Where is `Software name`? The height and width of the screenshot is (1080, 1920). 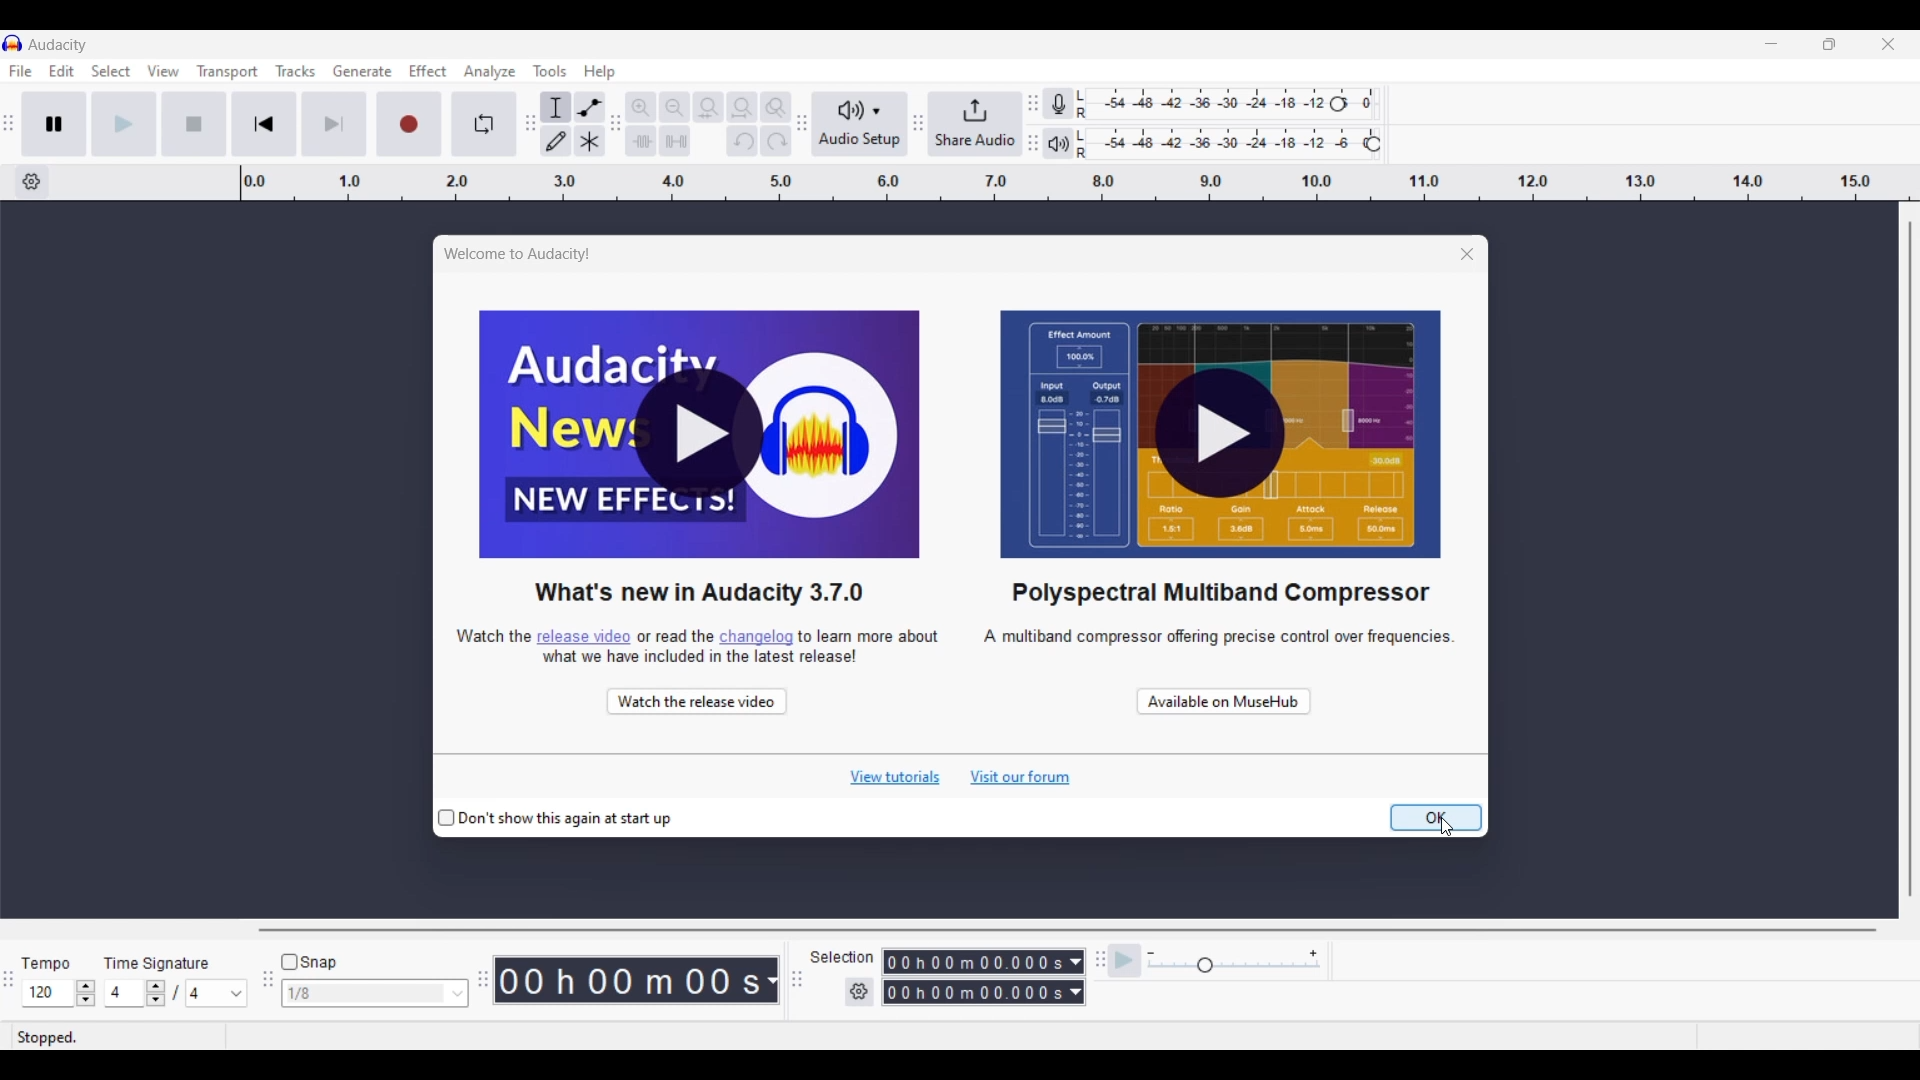 Software name is located at coordinates (59, 45).